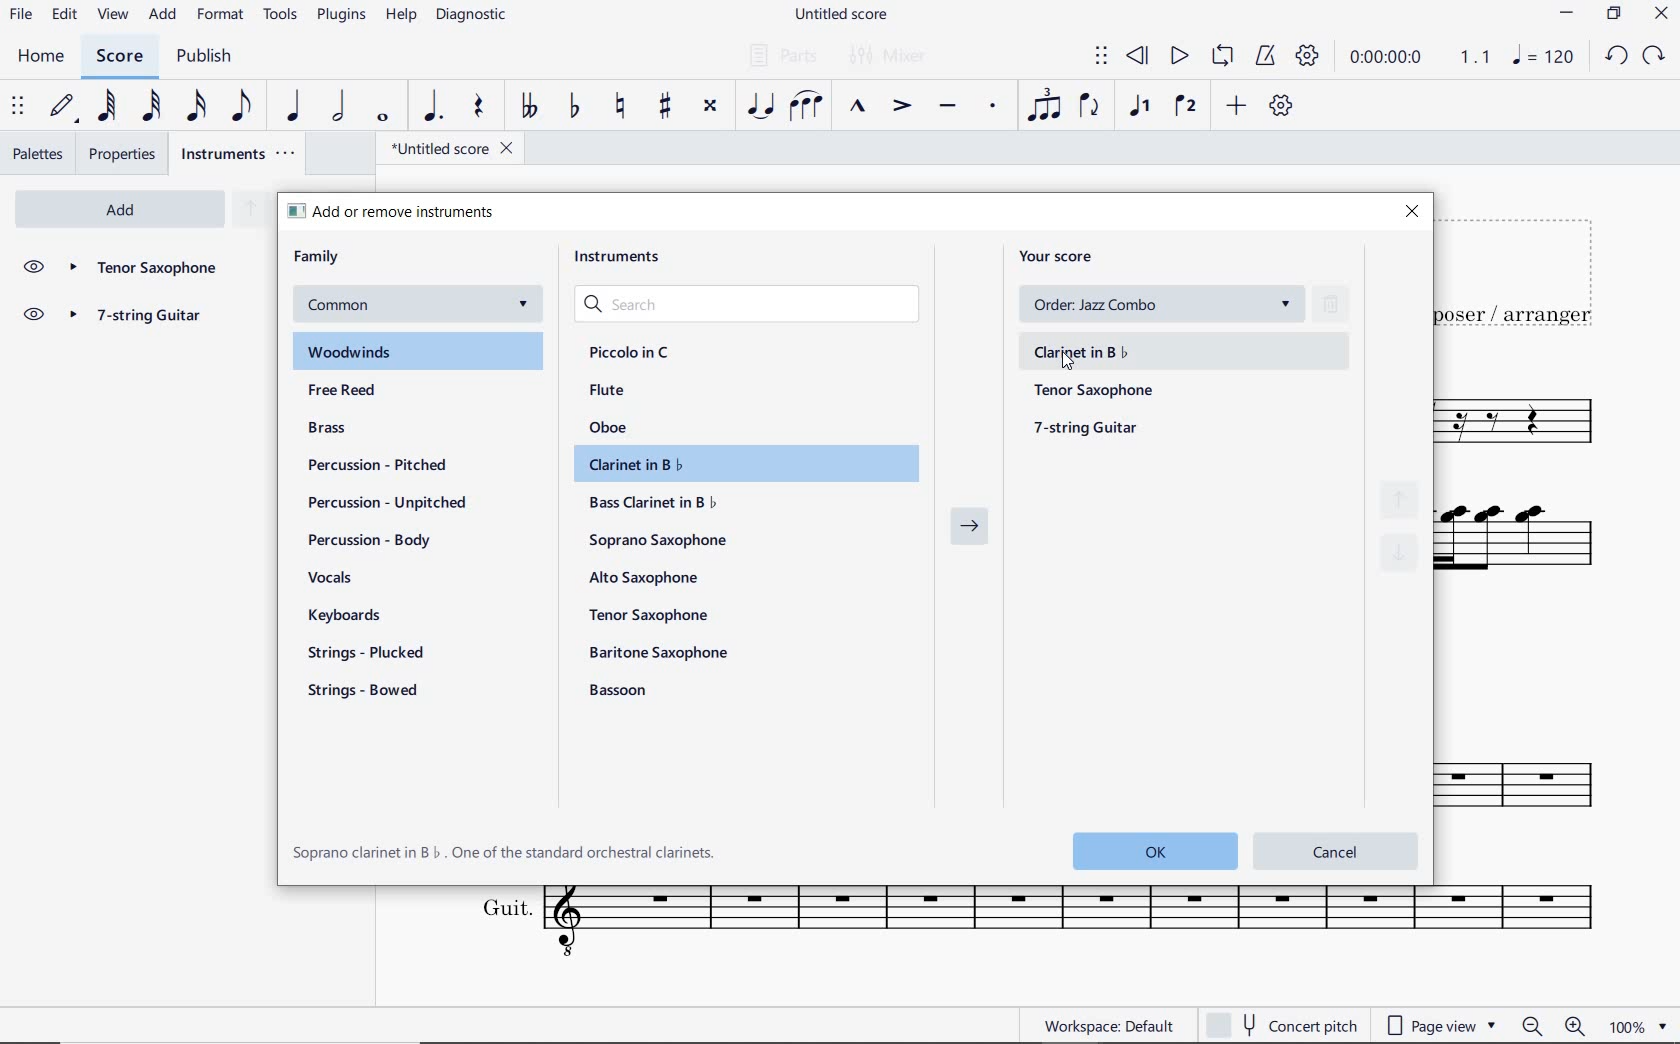 The image size is (1680, 1044). What do you see at coordinates (1188, 107) in the screenshot?
I see `VOICE 2` at bounding box center [1188, 107].